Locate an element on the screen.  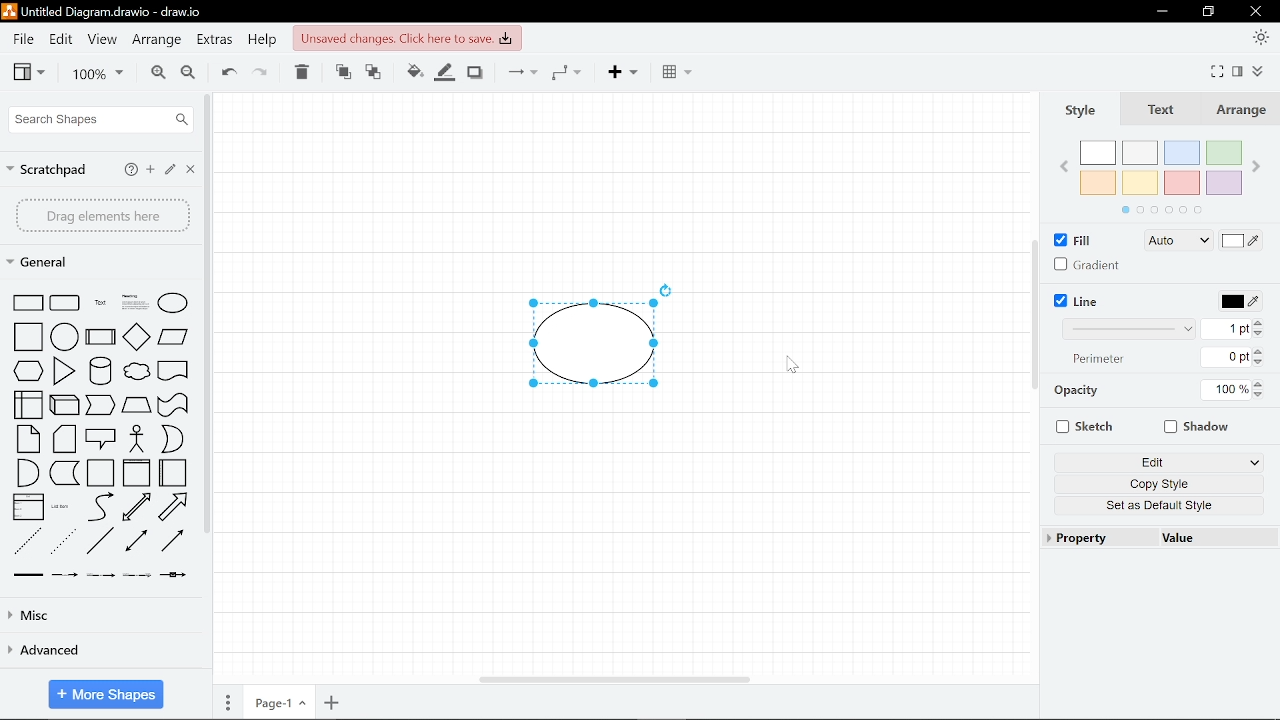
arrow is located at coordinates (175, 507).